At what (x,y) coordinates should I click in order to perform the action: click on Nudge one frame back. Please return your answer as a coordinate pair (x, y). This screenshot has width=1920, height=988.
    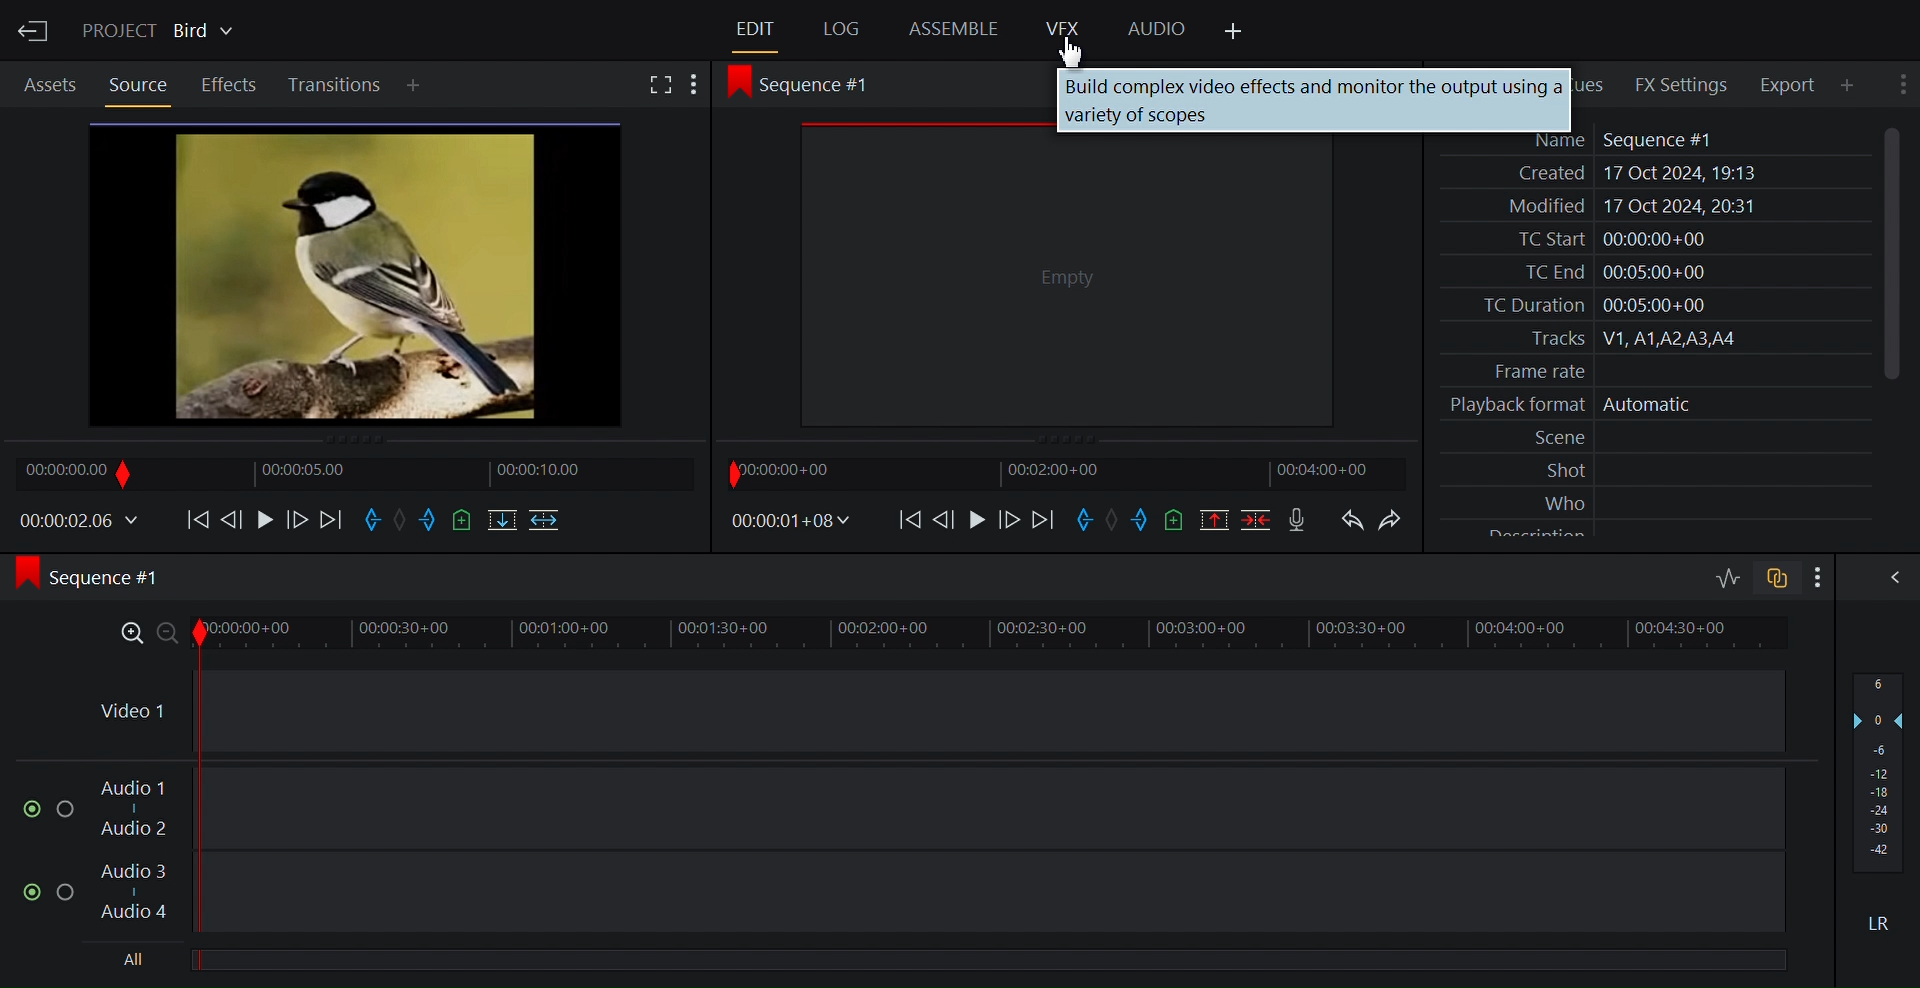
    Looking at the image, I should click on (233, 519).